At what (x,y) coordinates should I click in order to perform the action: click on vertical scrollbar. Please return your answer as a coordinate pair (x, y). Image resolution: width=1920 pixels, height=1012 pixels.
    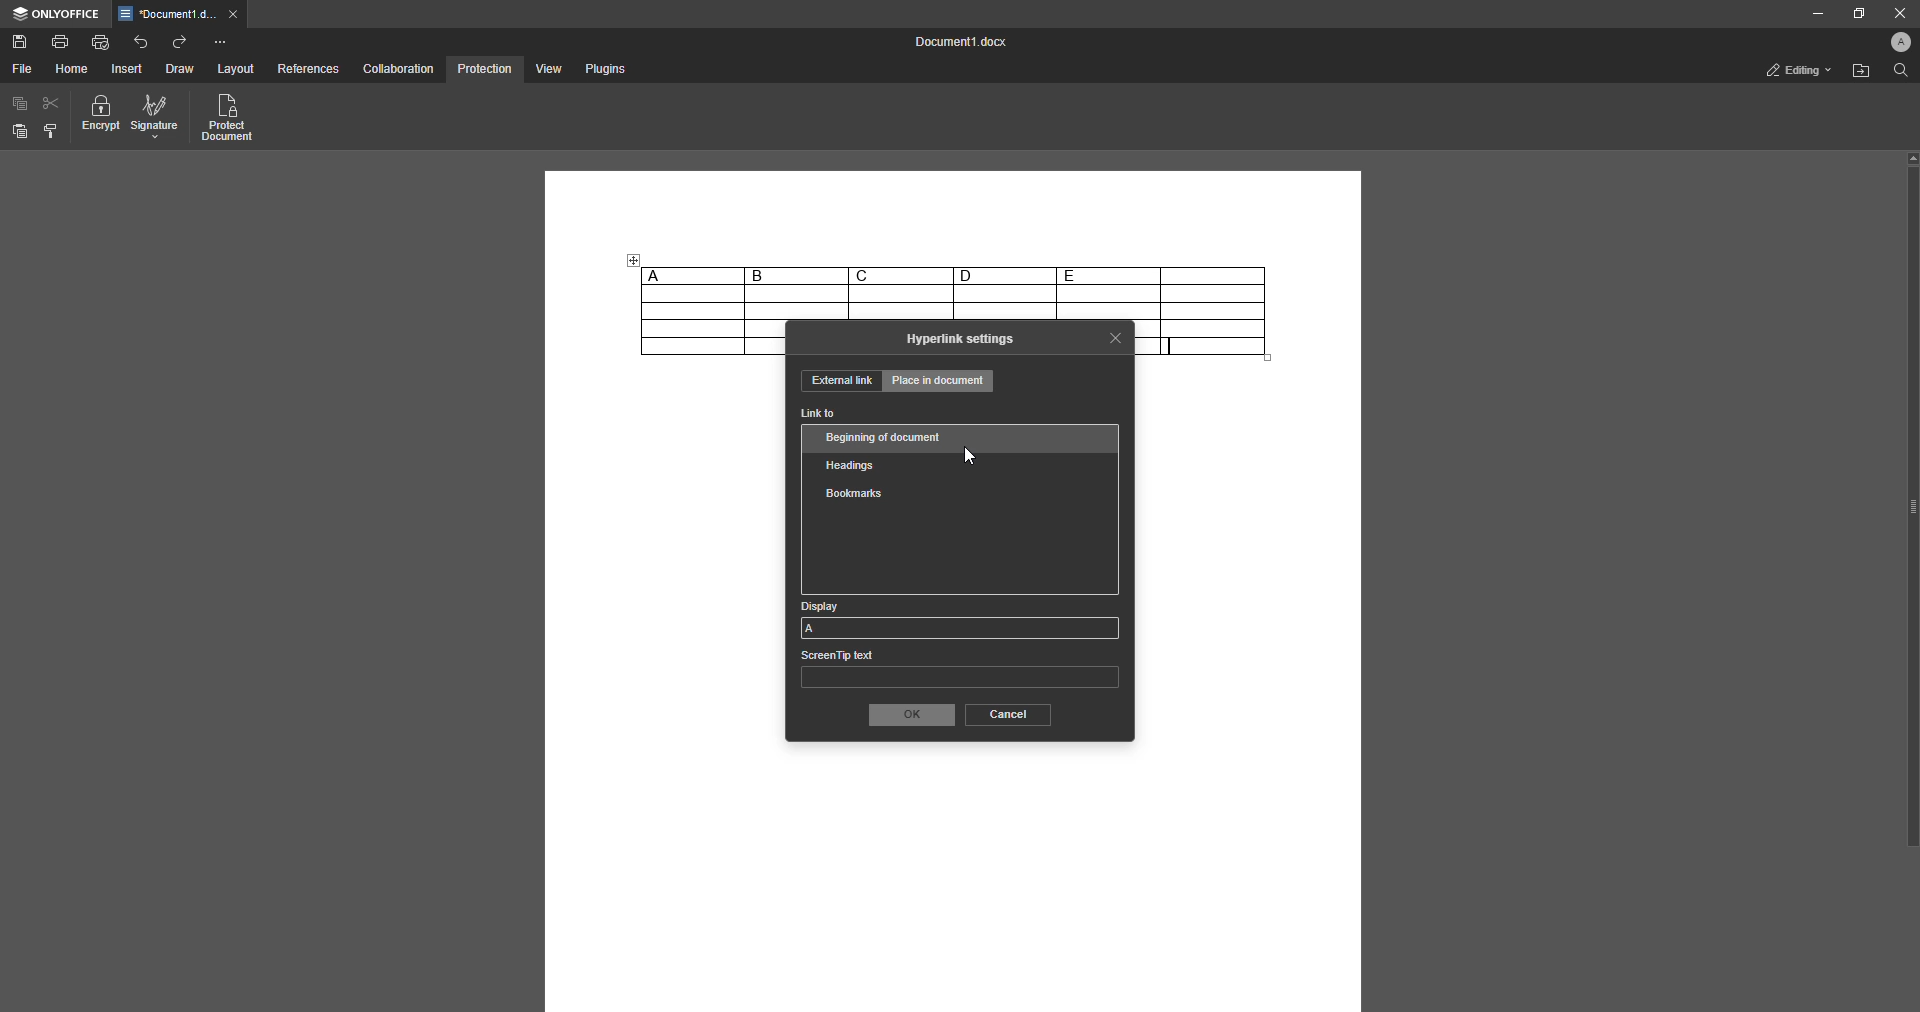
    Looking at the image, I should click on (1911, 499).